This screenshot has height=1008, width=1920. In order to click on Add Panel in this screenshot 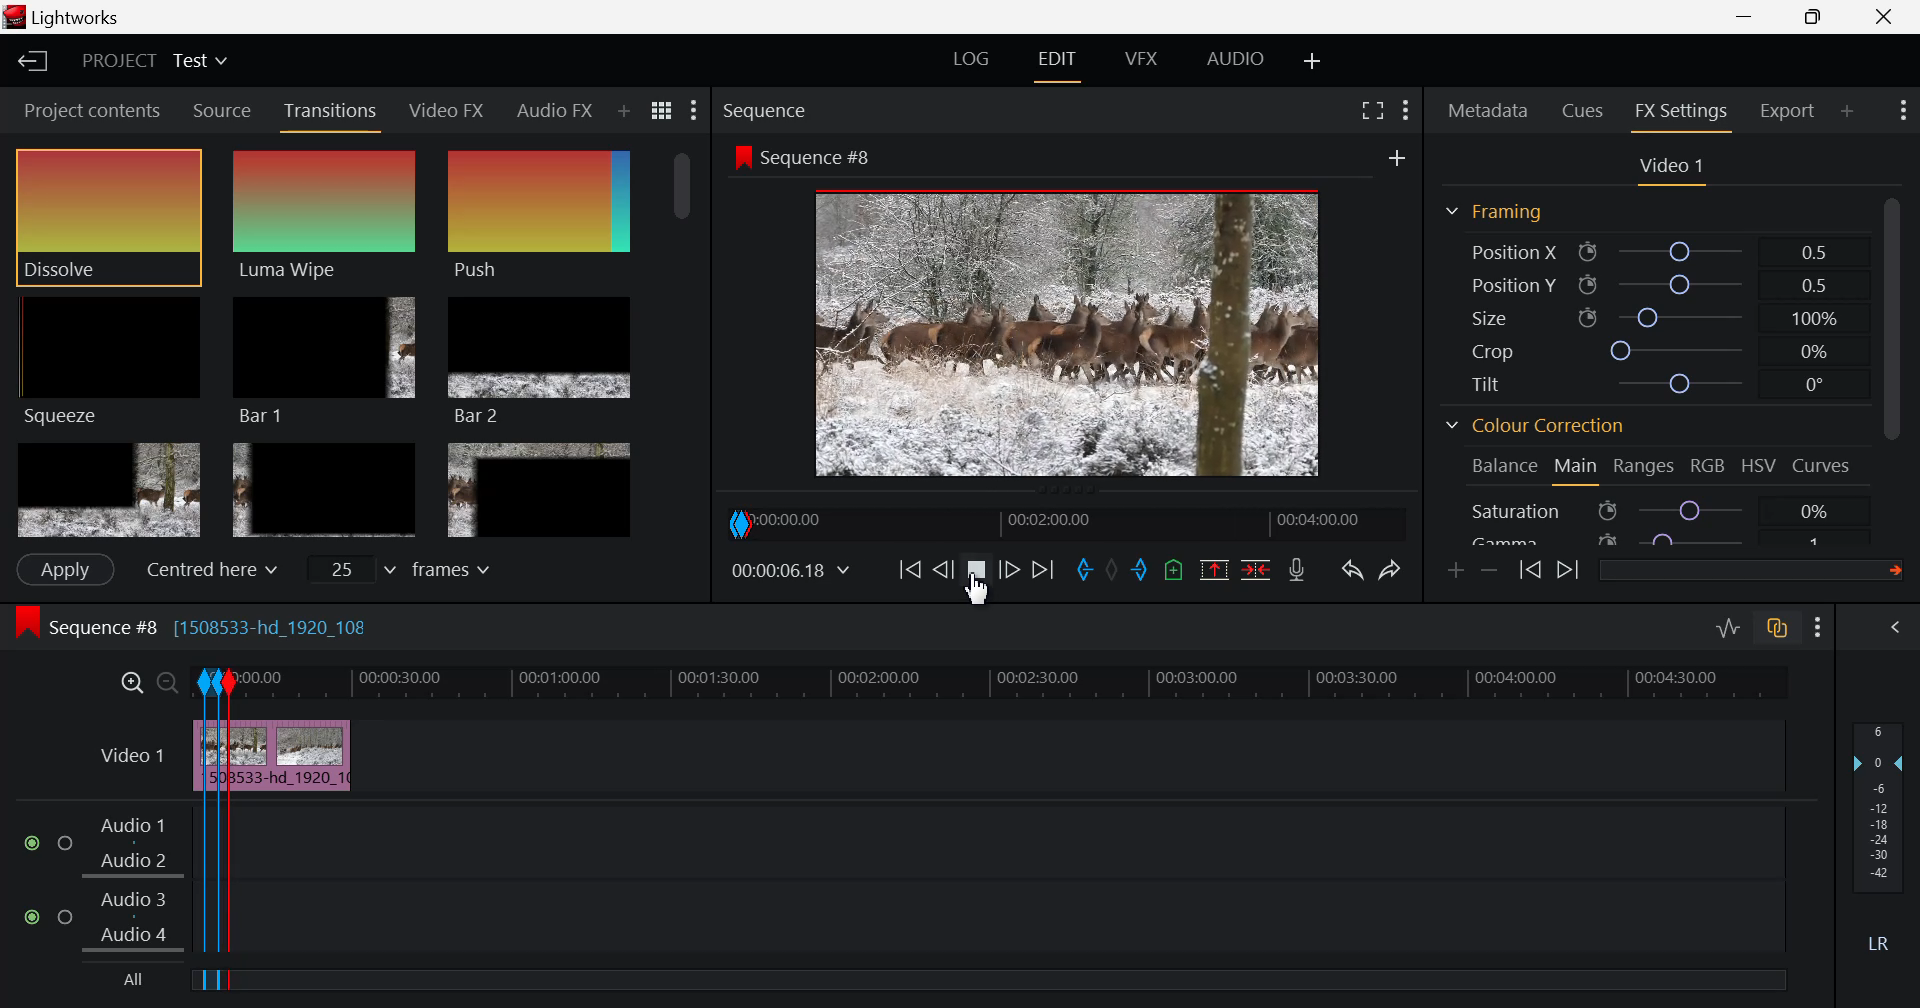, I will do `click(622, 113)`.